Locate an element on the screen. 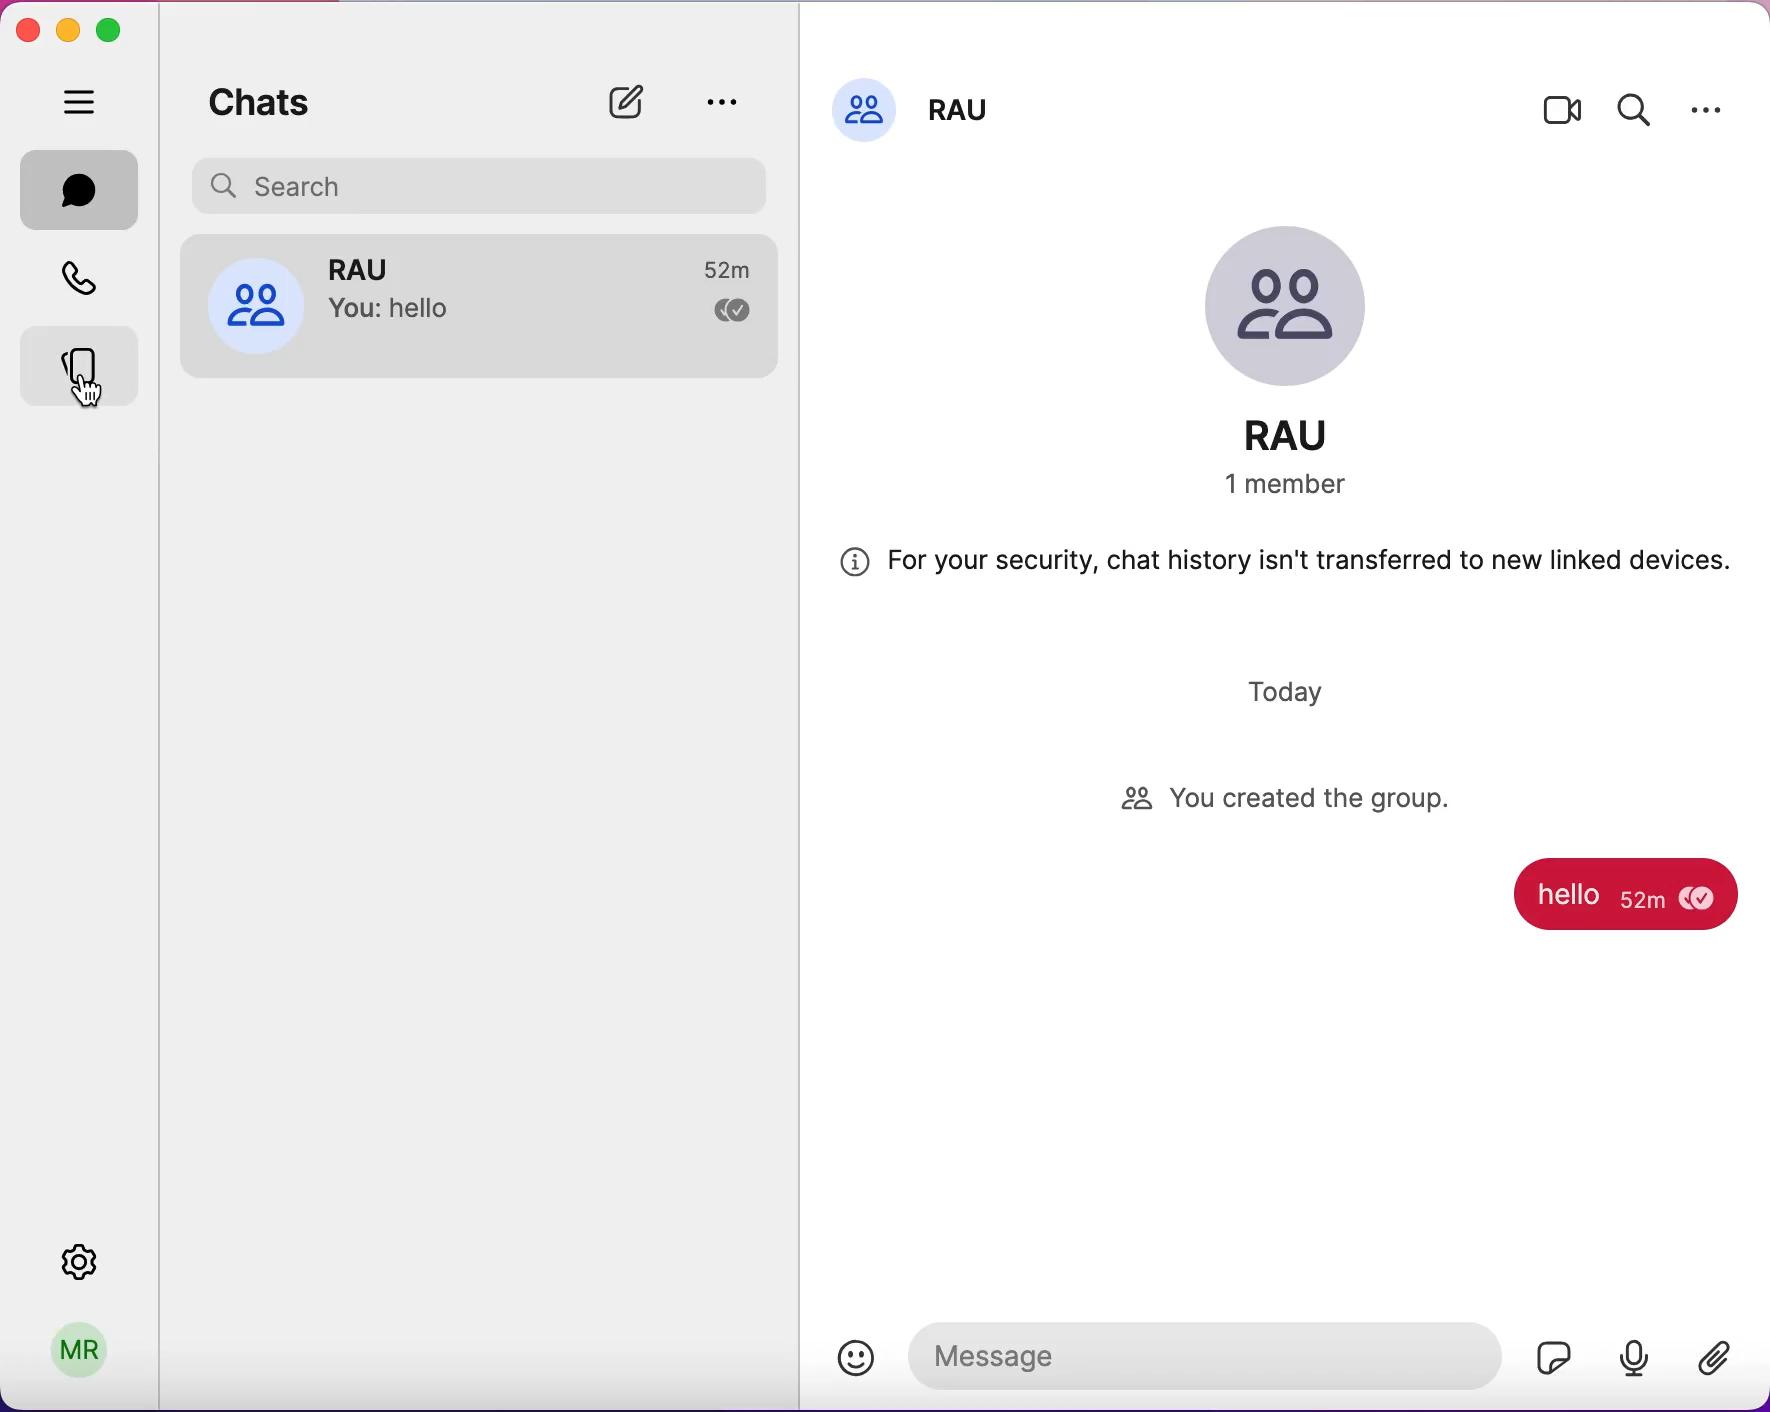 The image size is (1770, 1412). you created the group is located at coordinates (1290, 800).